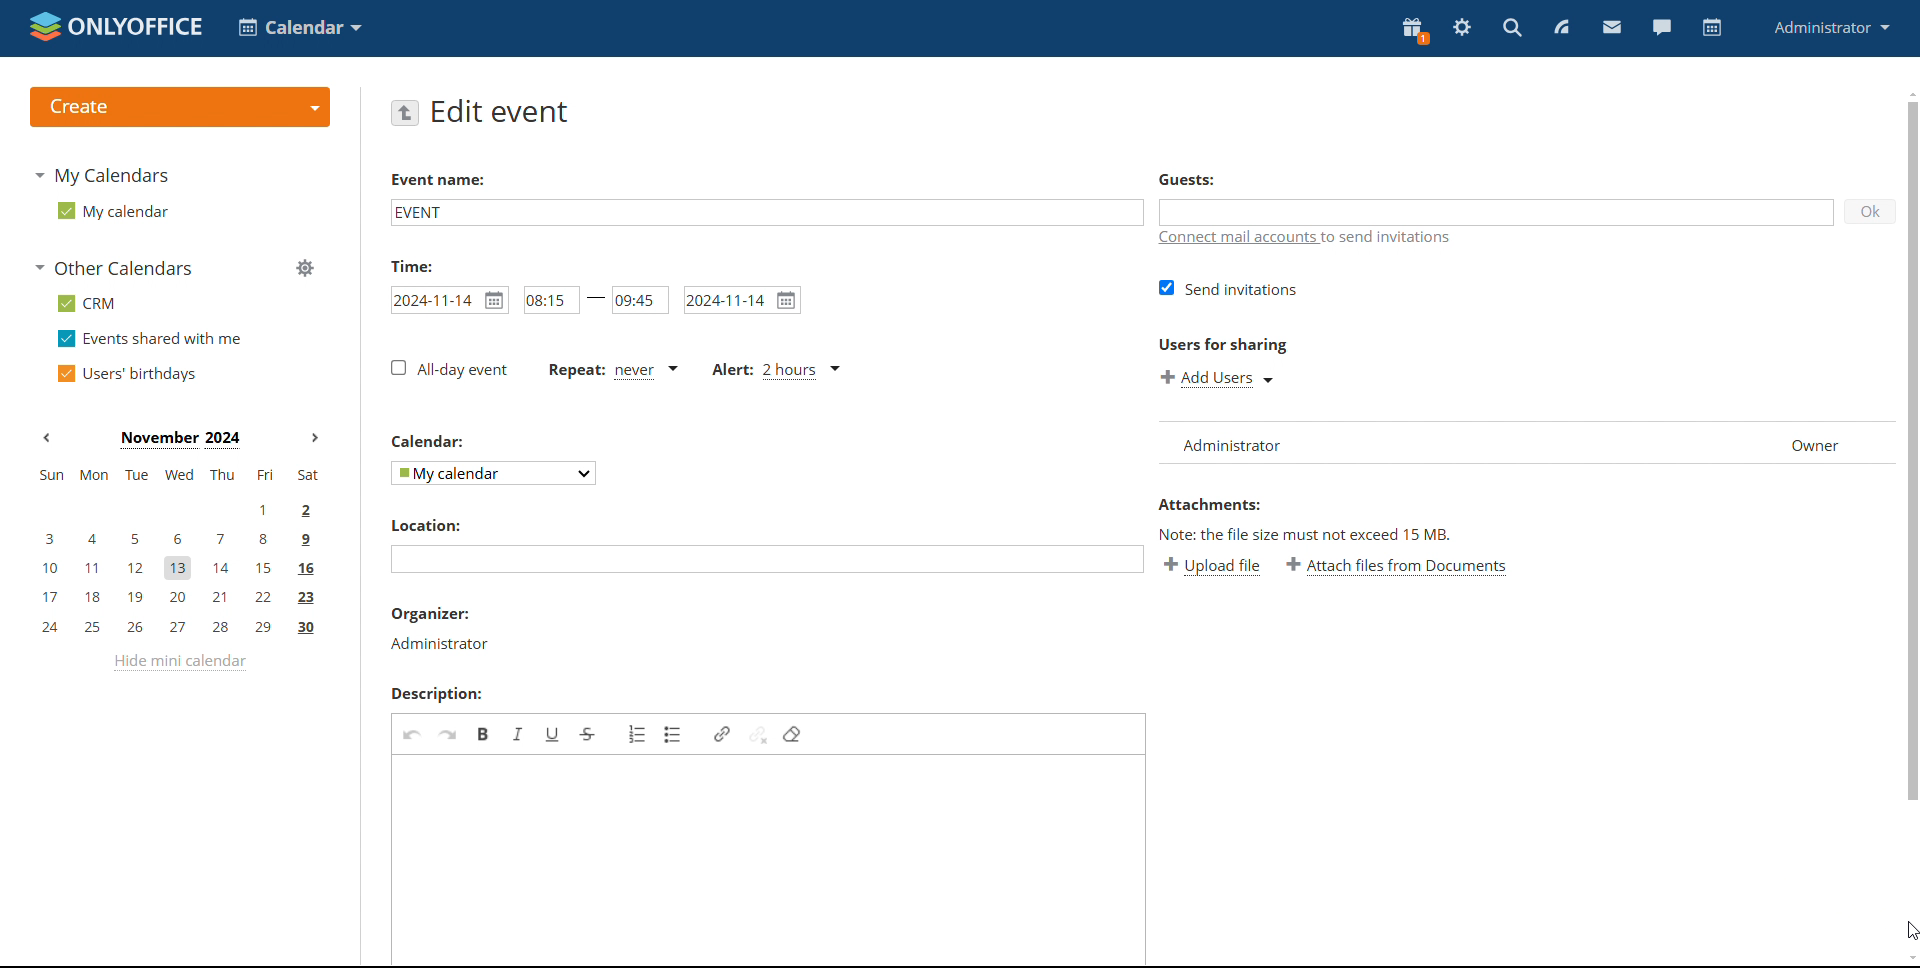 The image size is (1920, 968). What do you see at coordinates (178, 440) in the screenshot?
I see `current month` at bounding box center [178, 440].